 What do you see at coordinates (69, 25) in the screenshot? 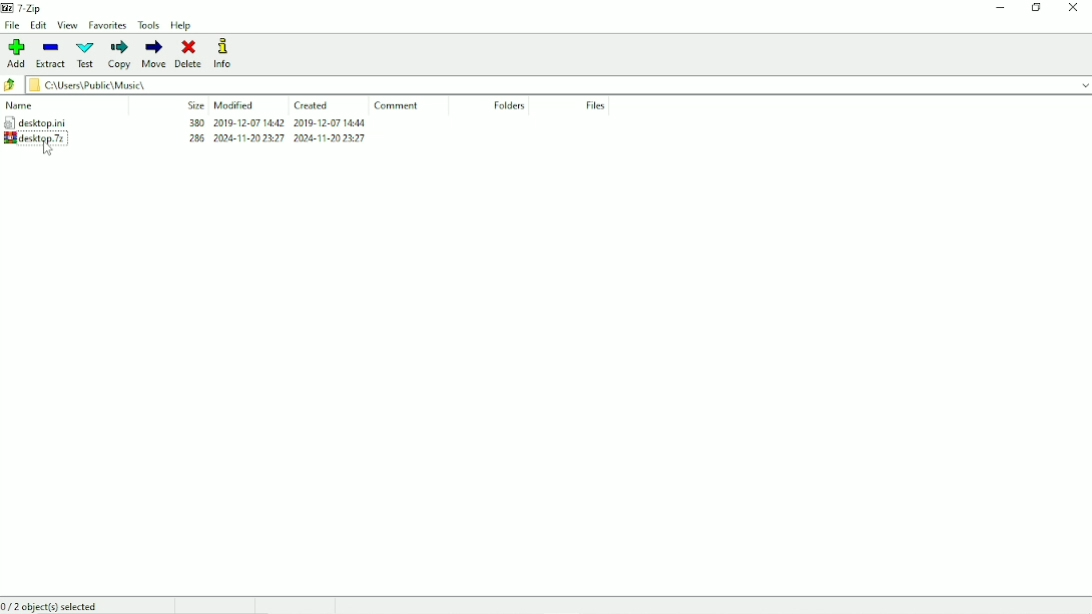
I see `View` at bounding box center [69, 25].